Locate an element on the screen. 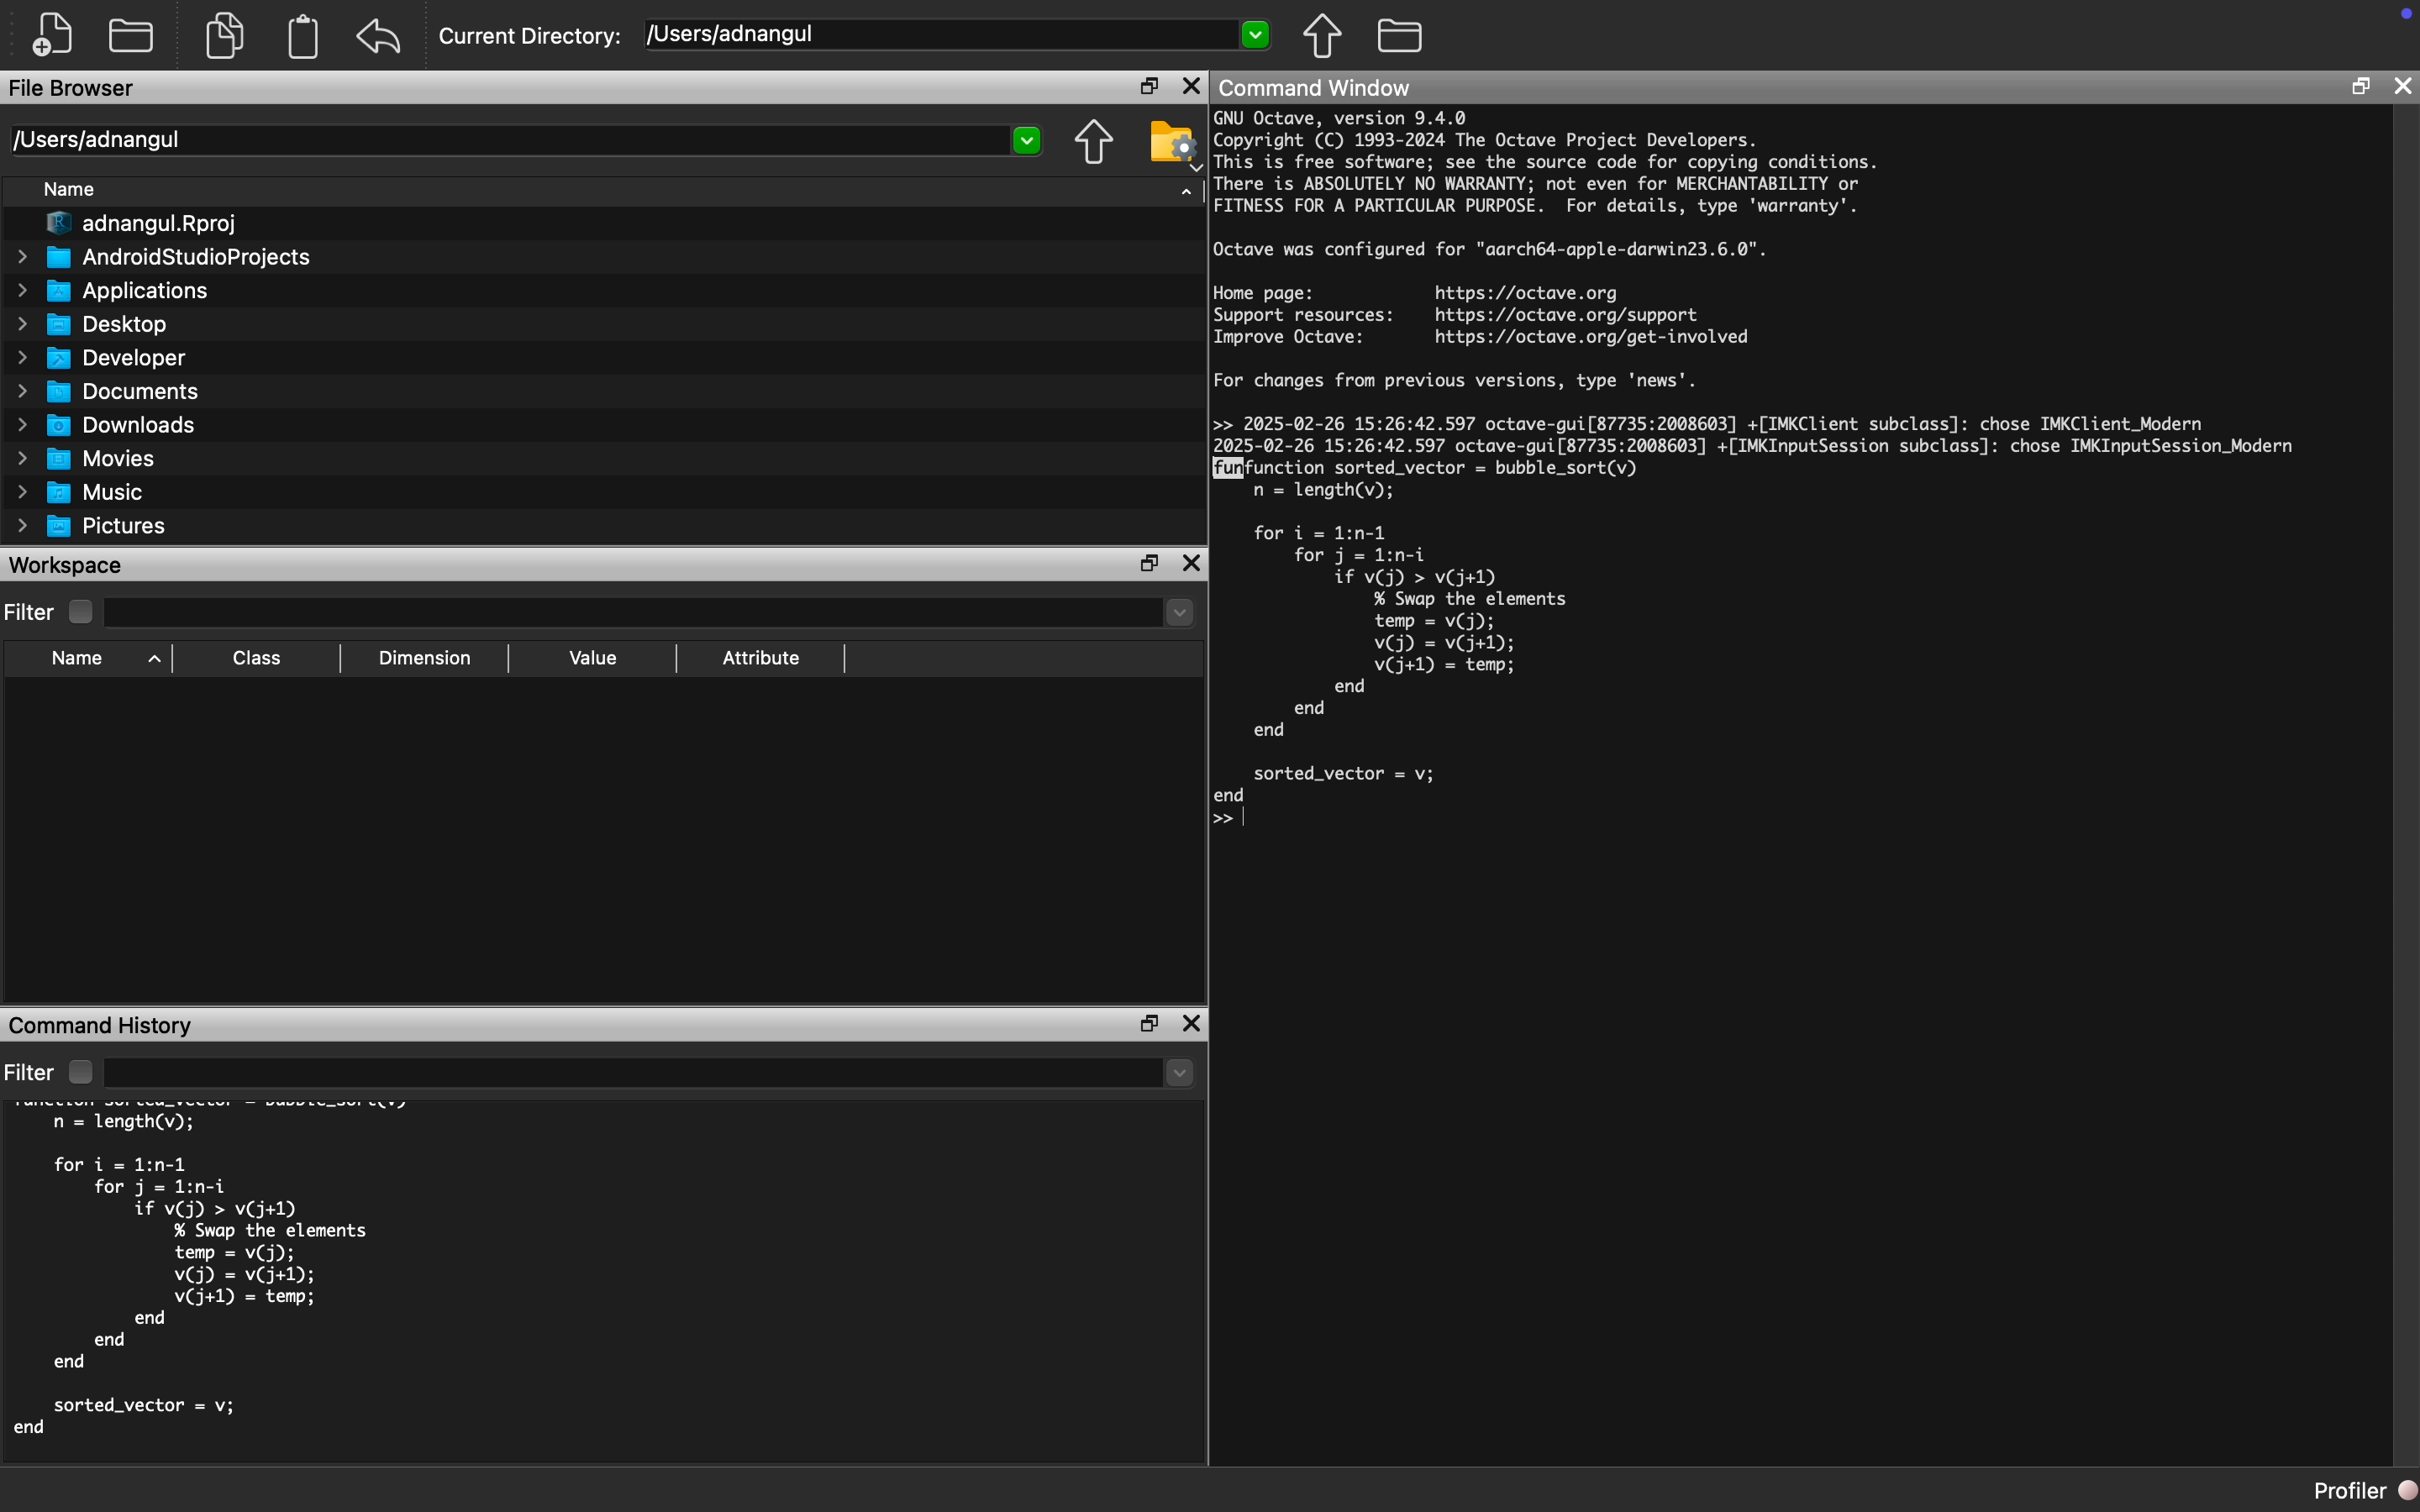  adnangul.Rproj is located at coordinates (133, 226).